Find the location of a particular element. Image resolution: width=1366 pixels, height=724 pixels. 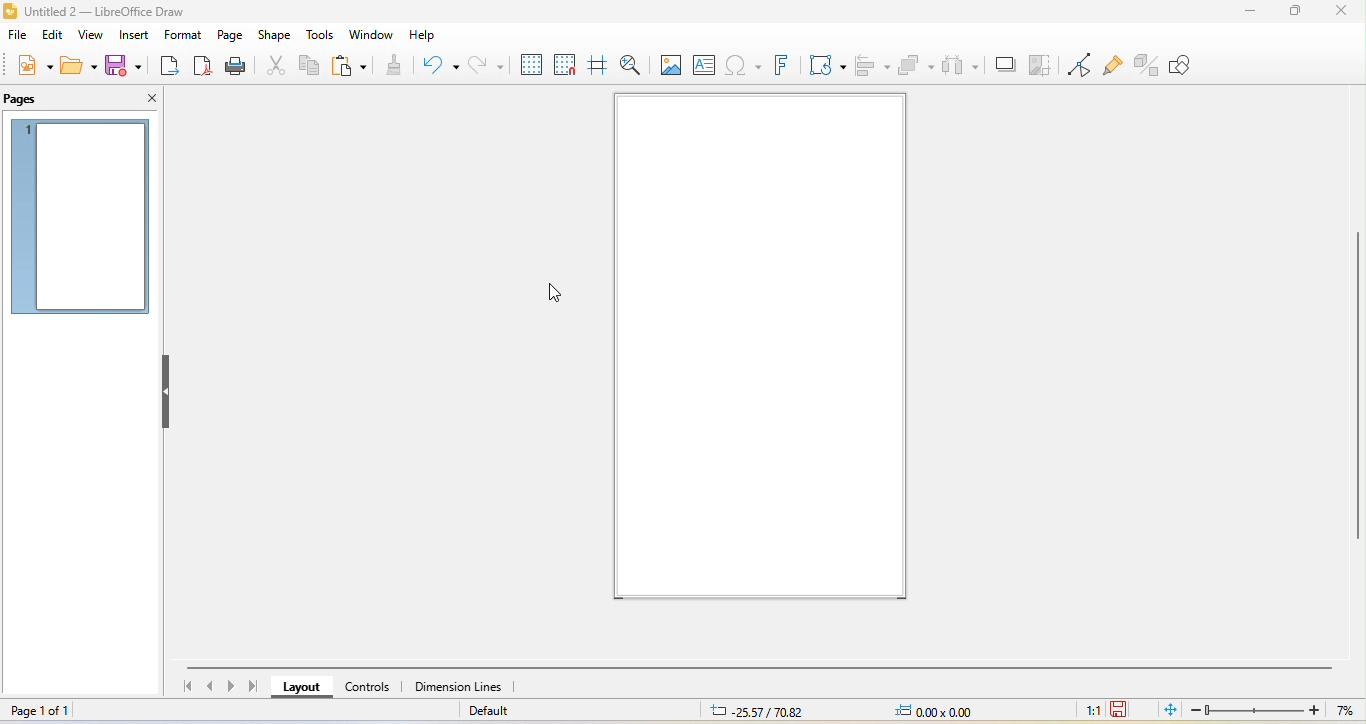

first page is located at coordinates (185, 689).